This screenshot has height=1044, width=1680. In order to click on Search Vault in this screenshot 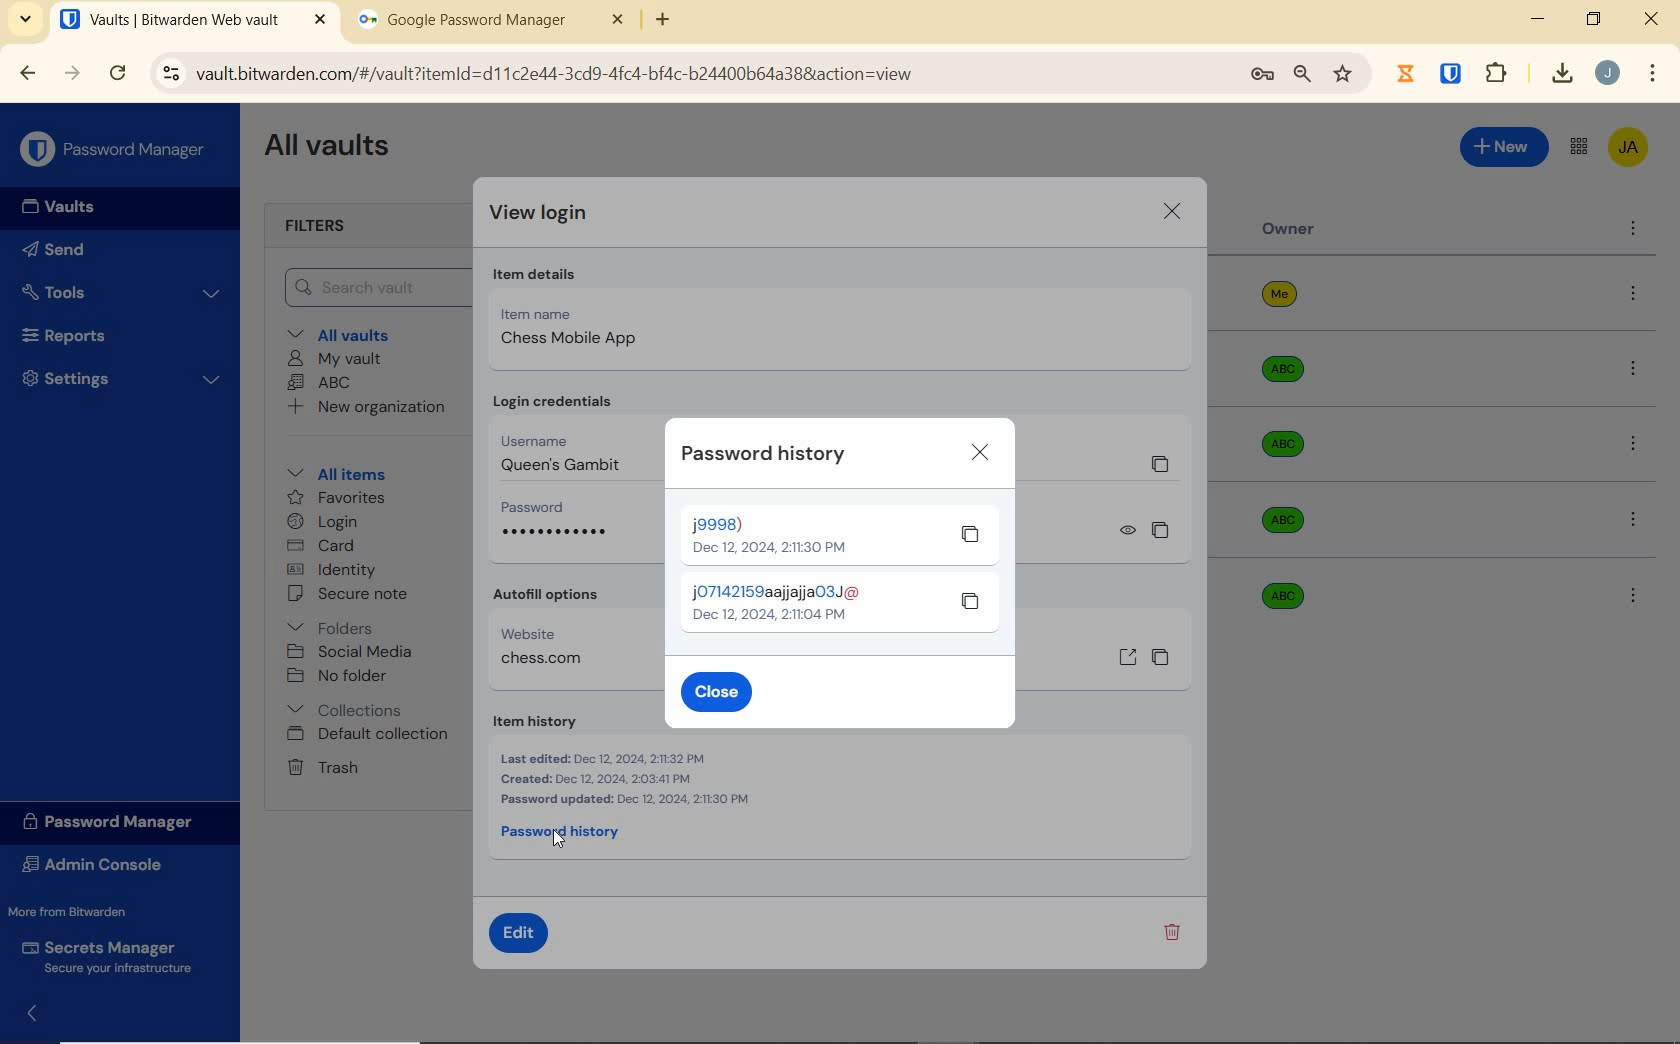, I will do `click(365, 288)`.